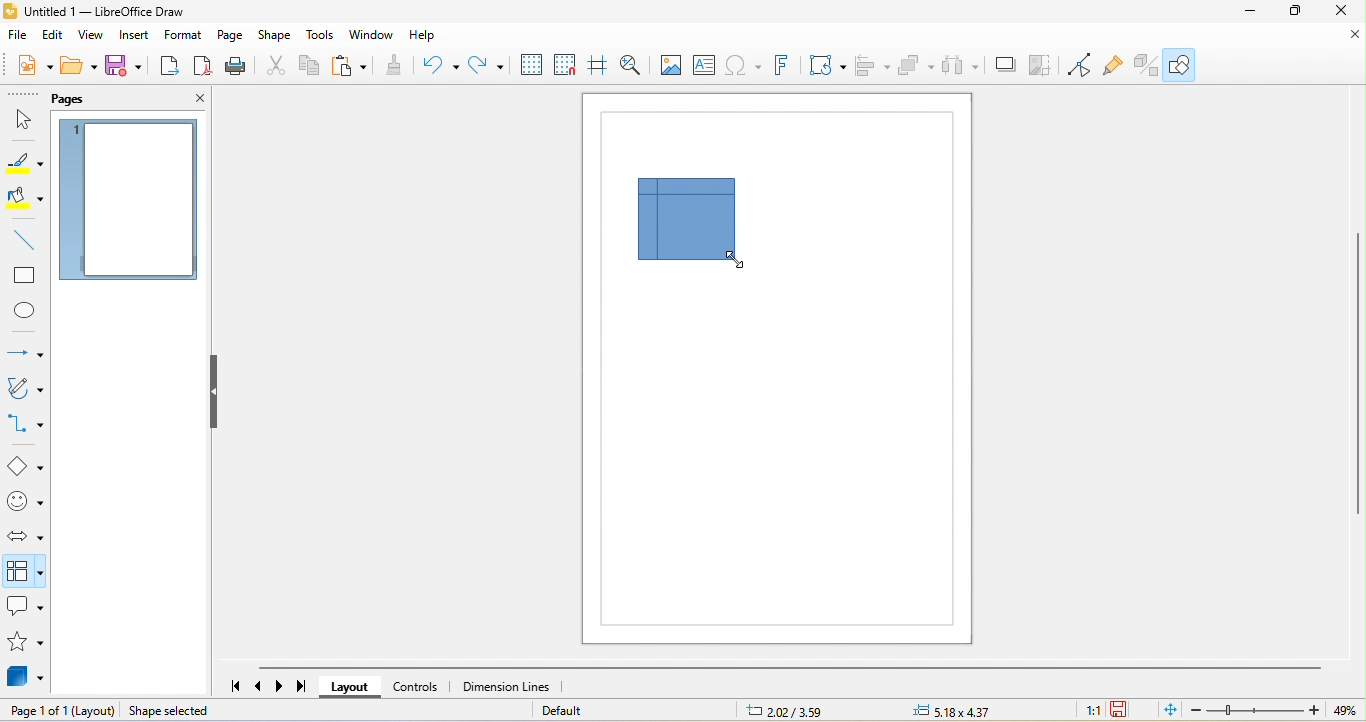  I want to click on 49%, so click(1348, 711).